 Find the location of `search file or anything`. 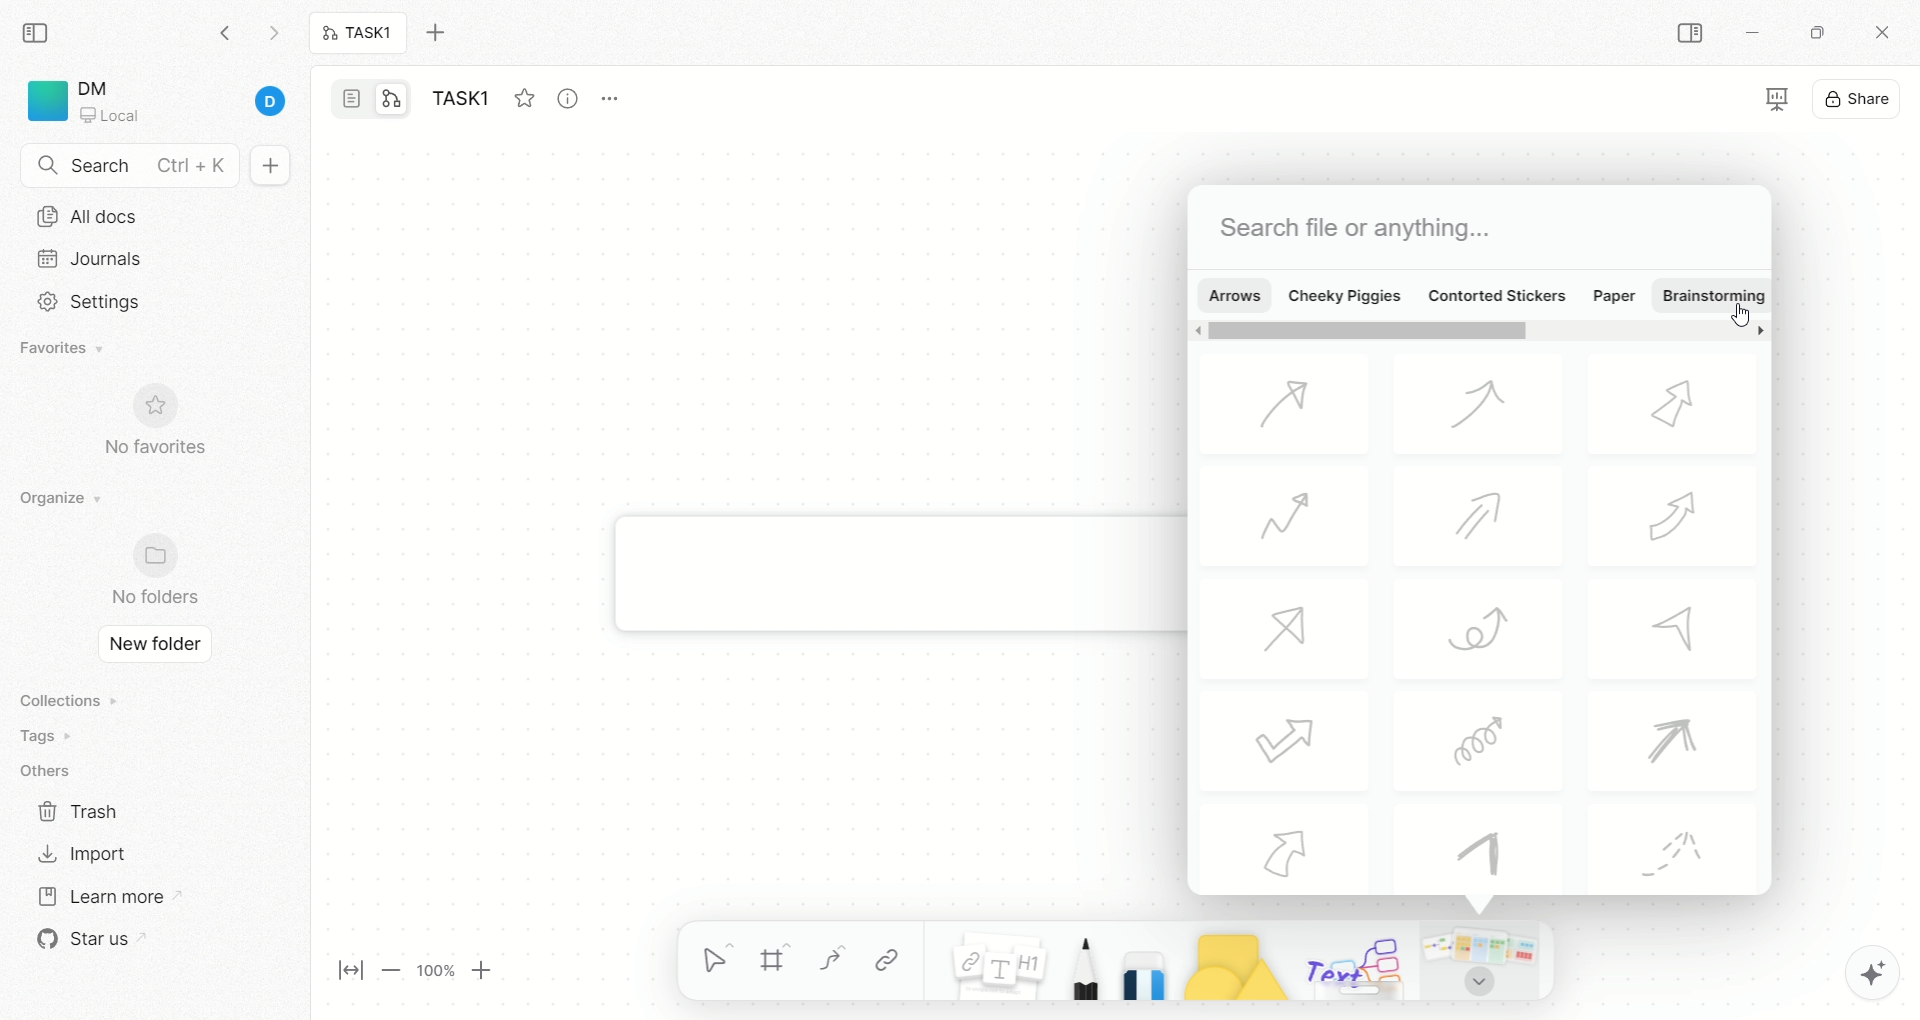

search file or anything is located at coordinates (1353, 229).